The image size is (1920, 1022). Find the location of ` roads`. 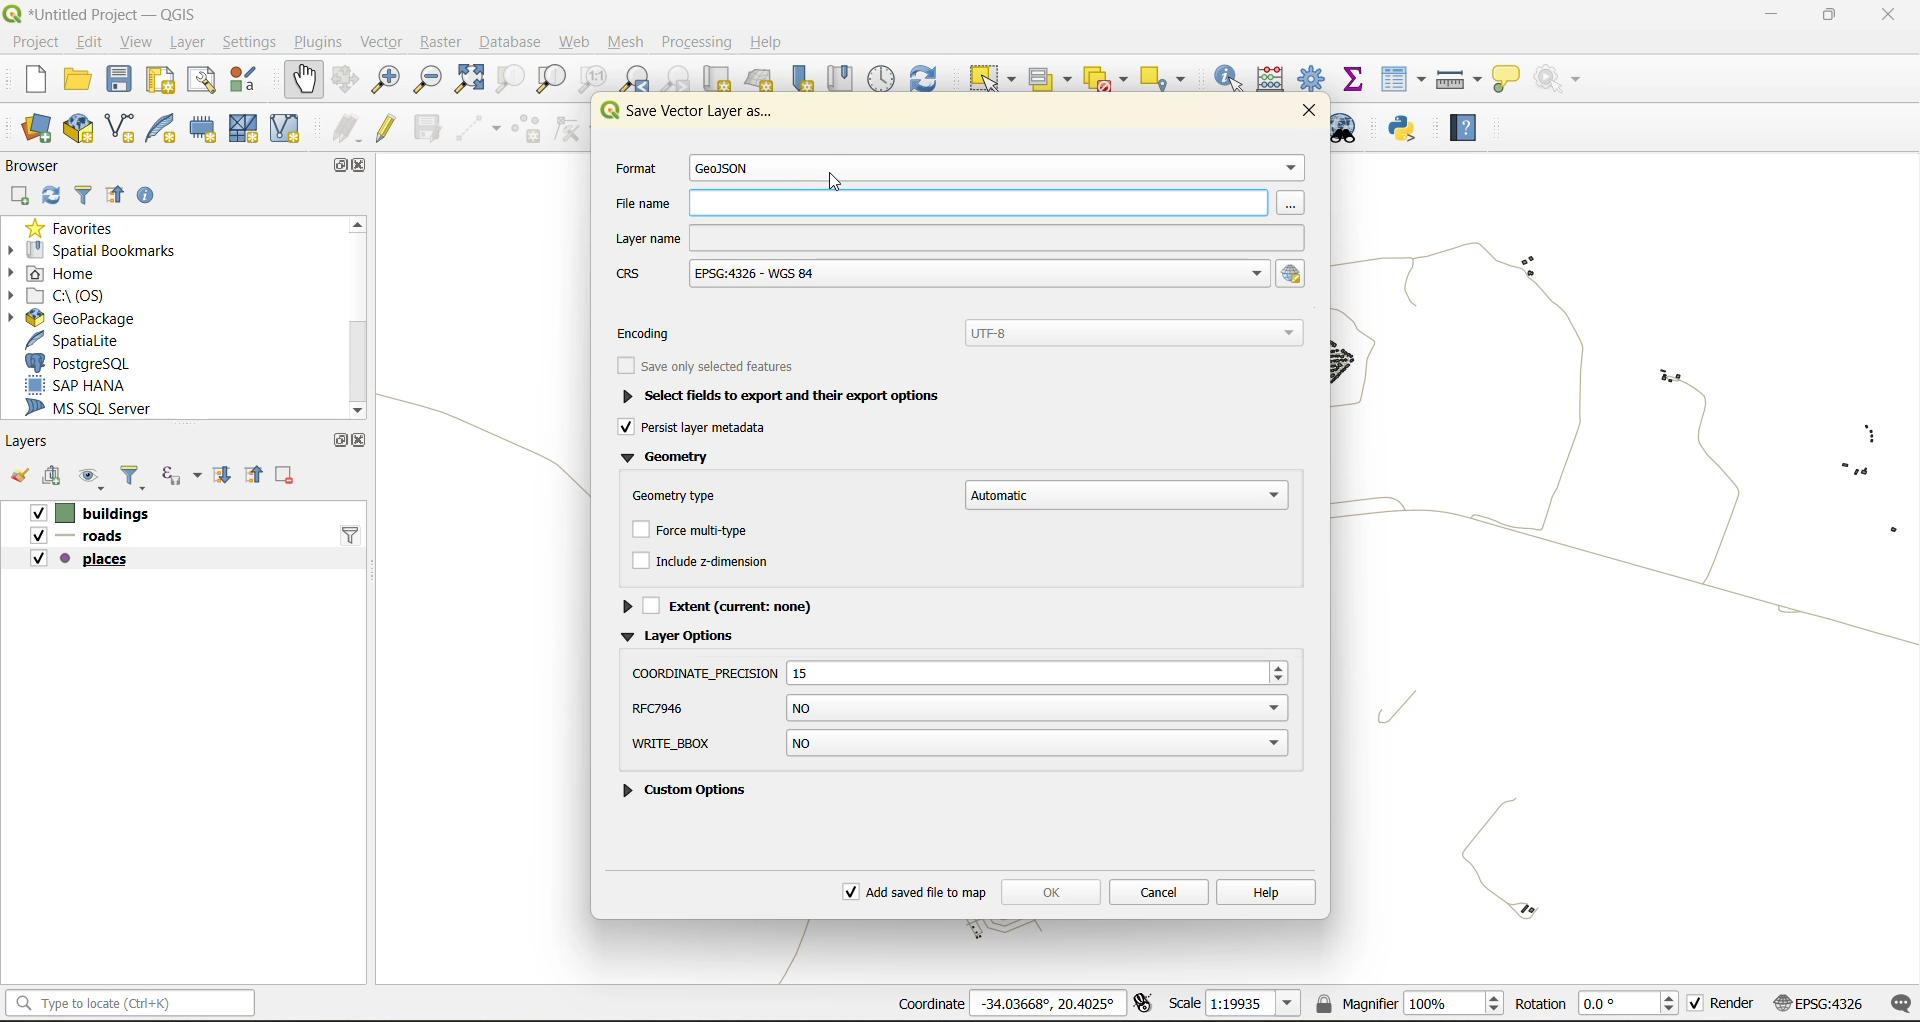

 roads is located at coordinates (86, 537).